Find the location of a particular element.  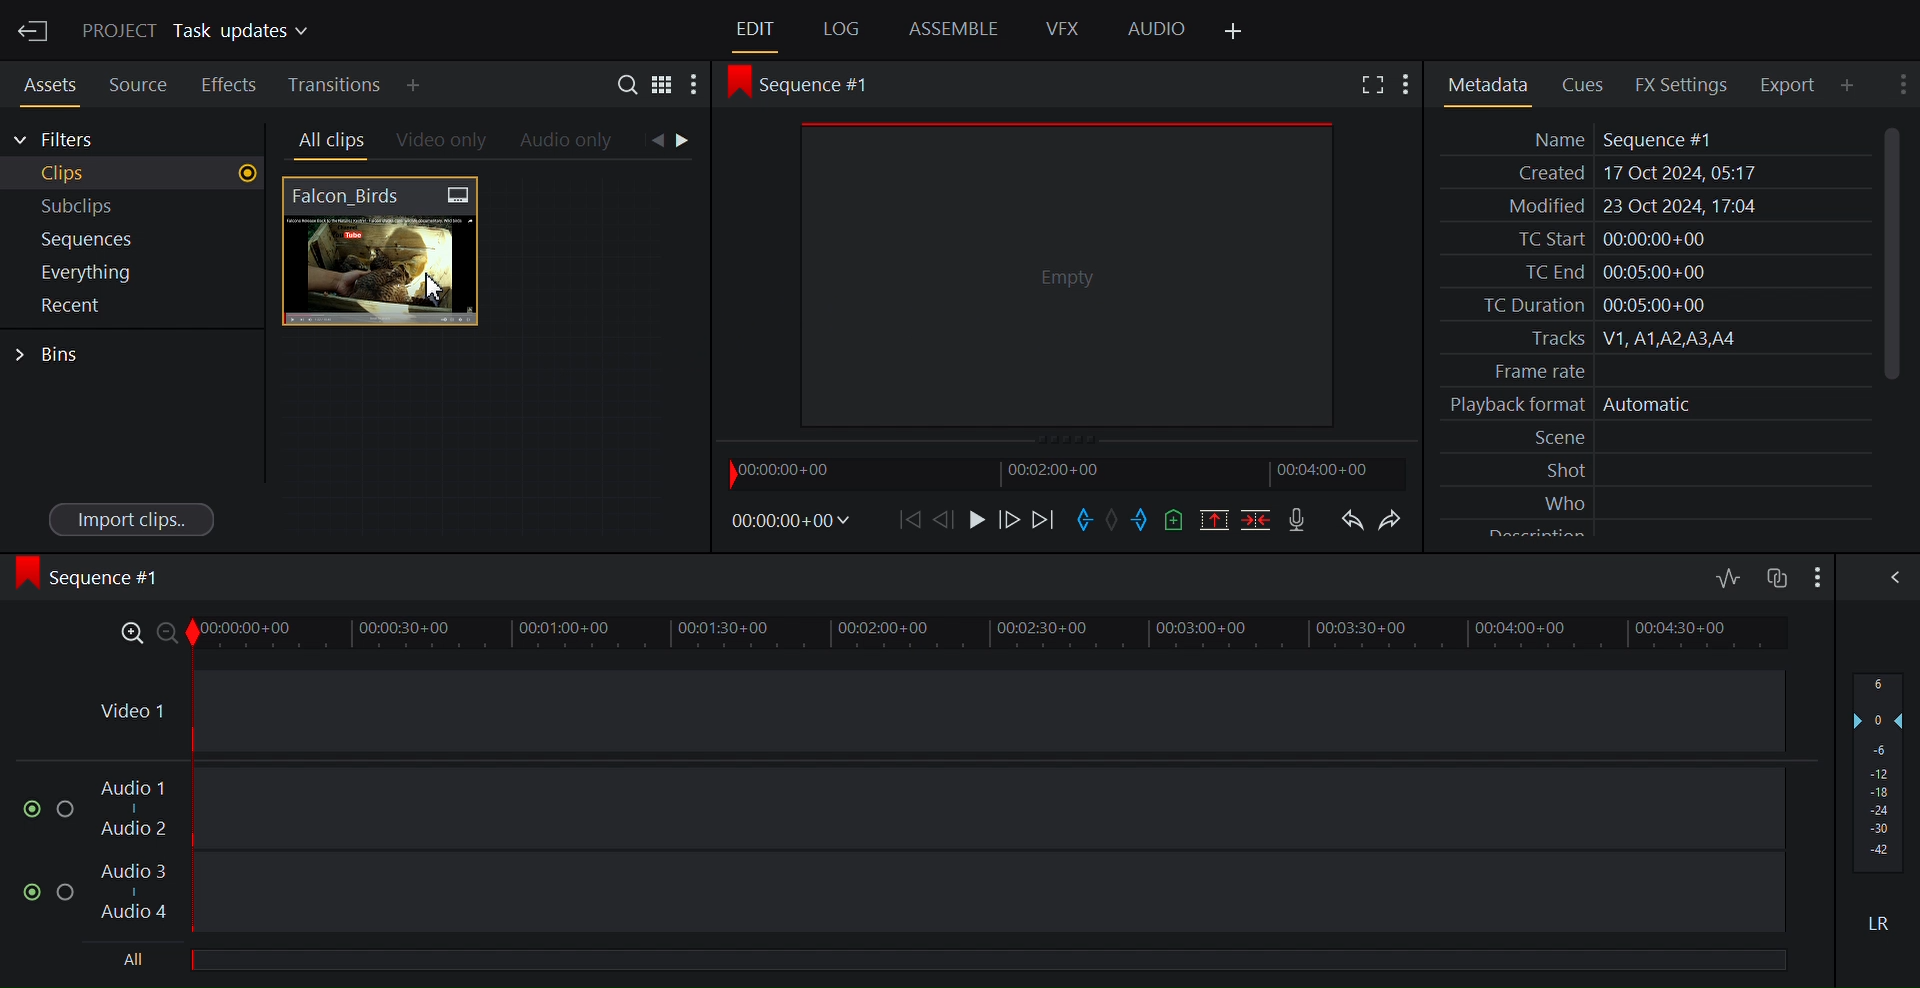

Add is located at coordinates (430, 85).